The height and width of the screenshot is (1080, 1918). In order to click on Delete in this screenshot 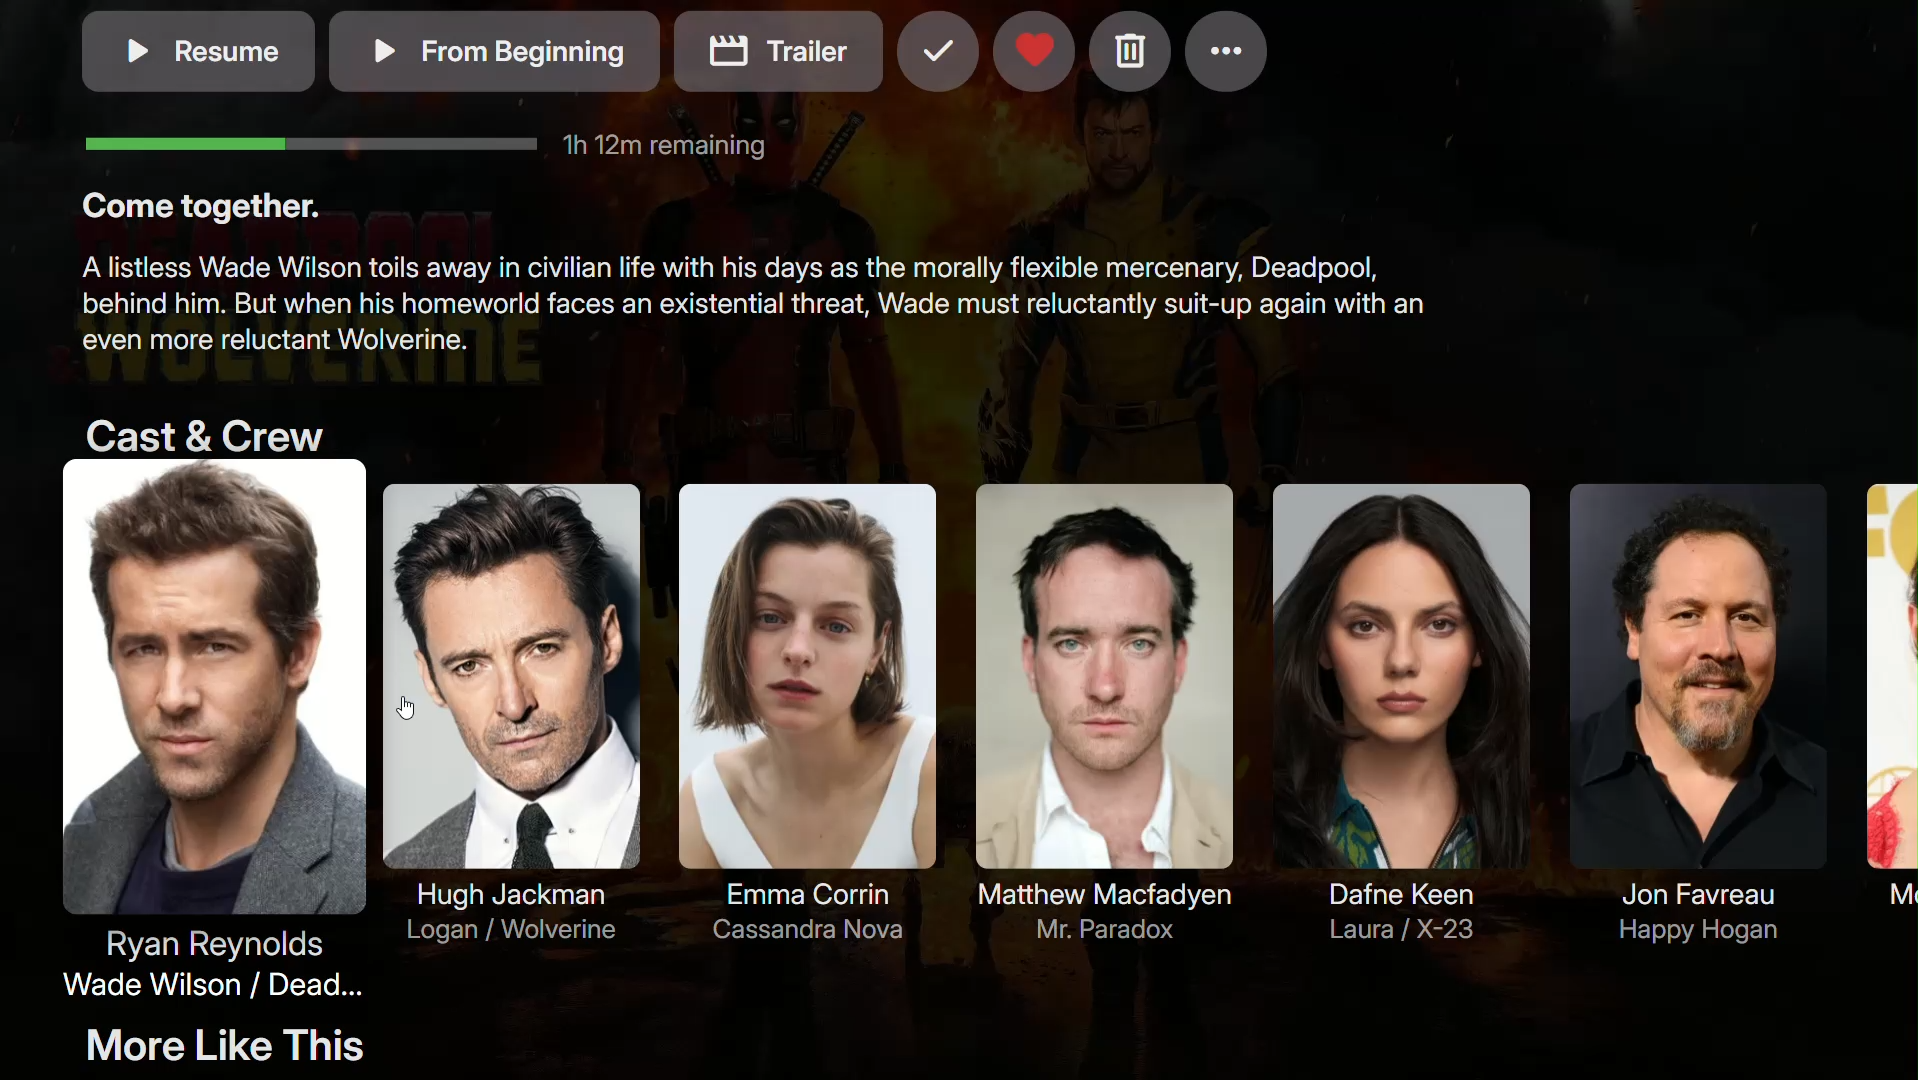, I will do `click(1126, 53)`.